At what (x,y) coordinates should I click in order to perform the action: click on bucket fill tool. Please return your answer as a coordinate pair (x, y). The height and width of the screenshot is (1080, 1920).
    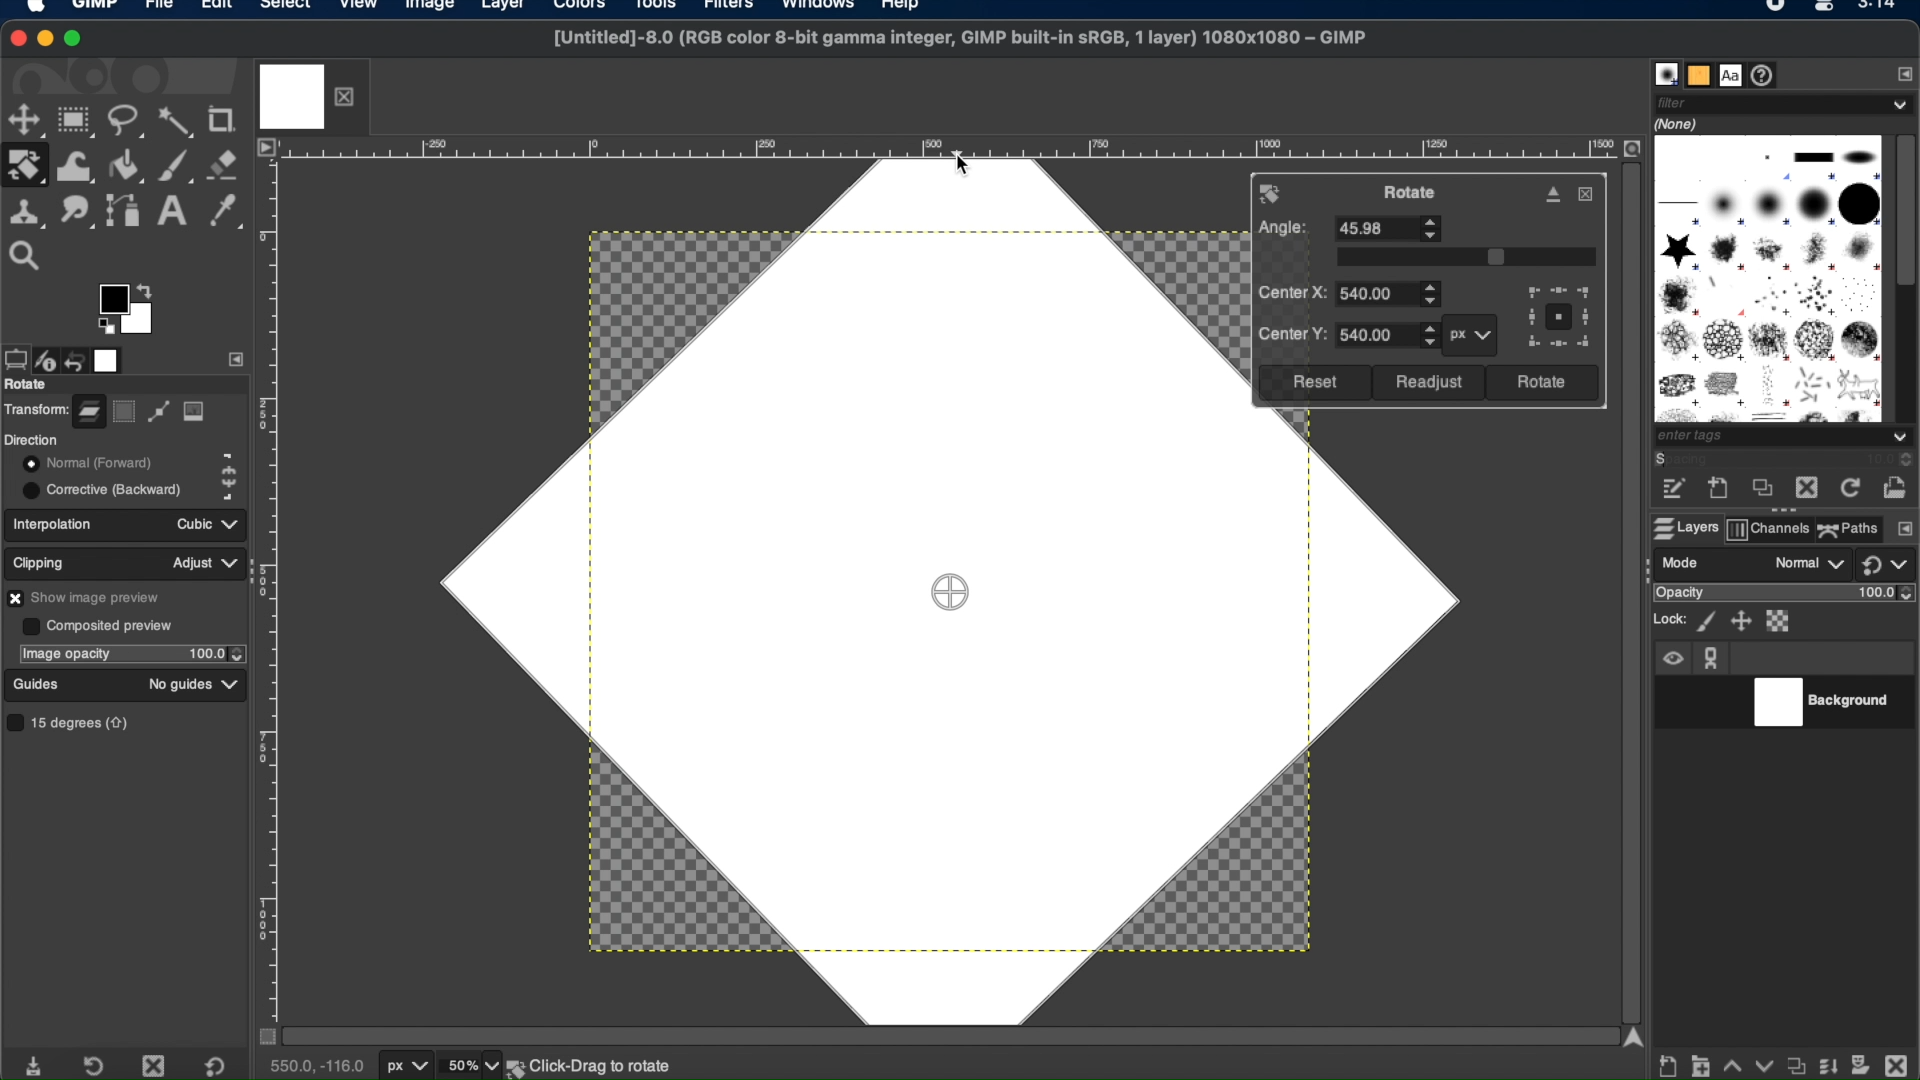
    Looking at the image, I should click on (127, 165).